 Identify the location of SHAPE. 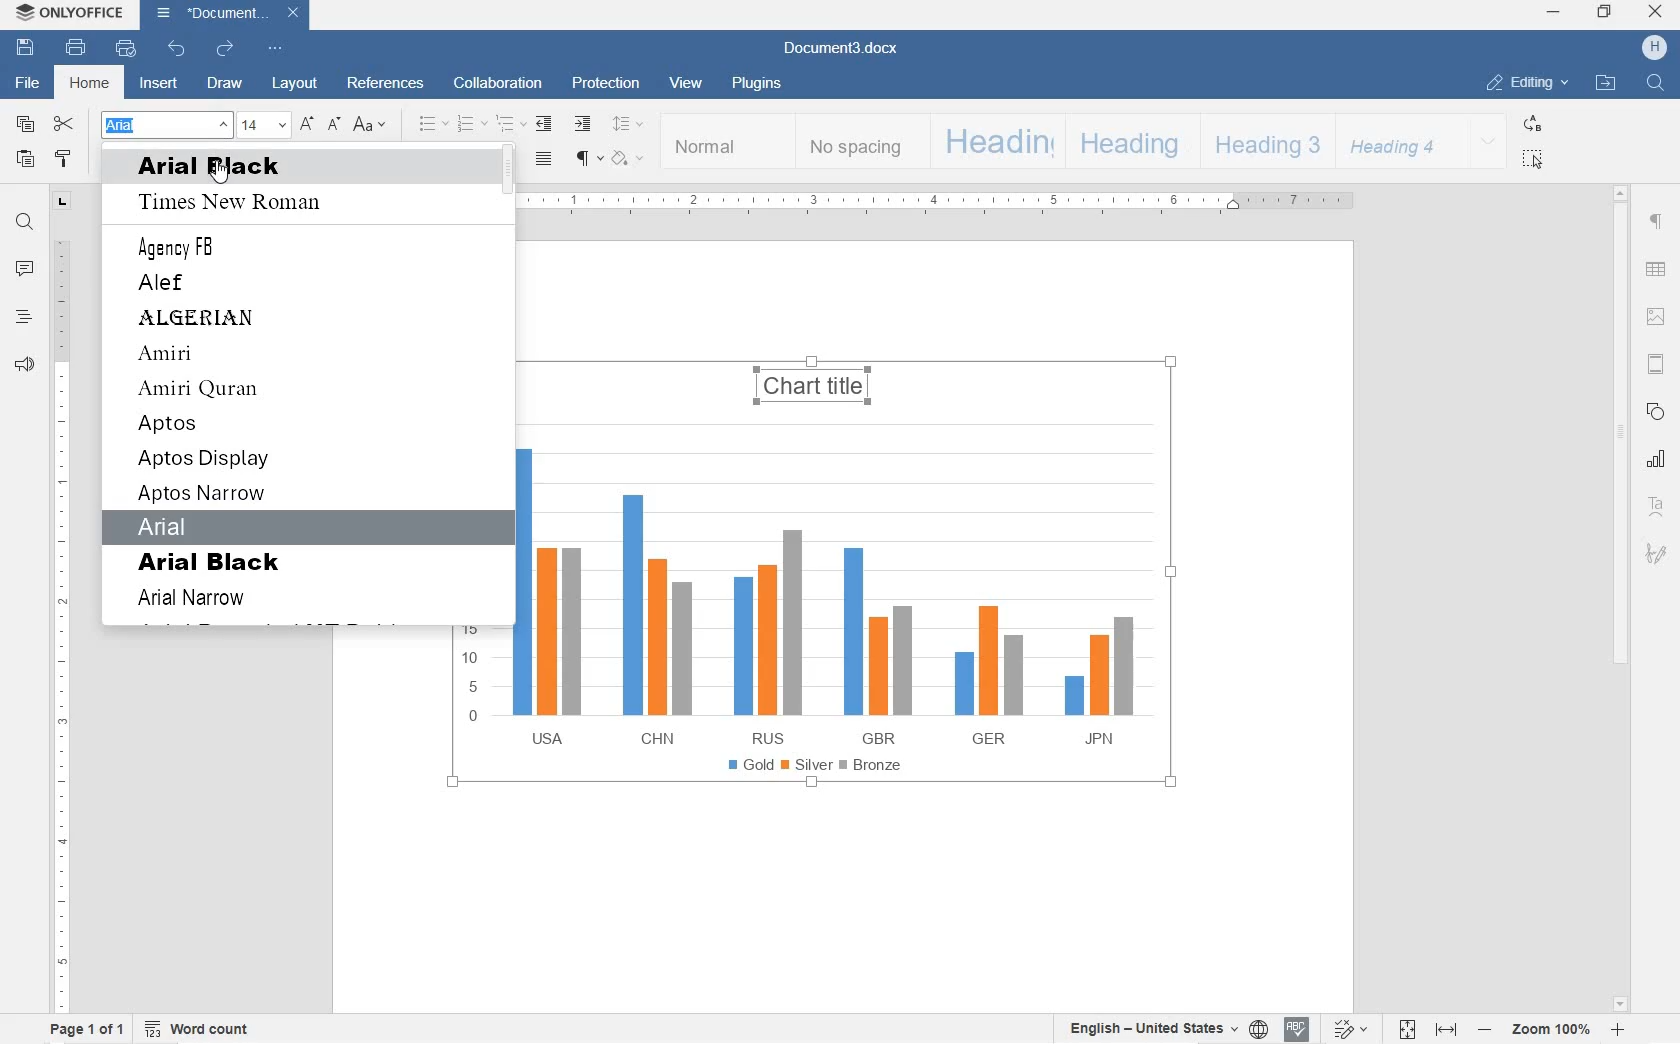
(1654, 411).